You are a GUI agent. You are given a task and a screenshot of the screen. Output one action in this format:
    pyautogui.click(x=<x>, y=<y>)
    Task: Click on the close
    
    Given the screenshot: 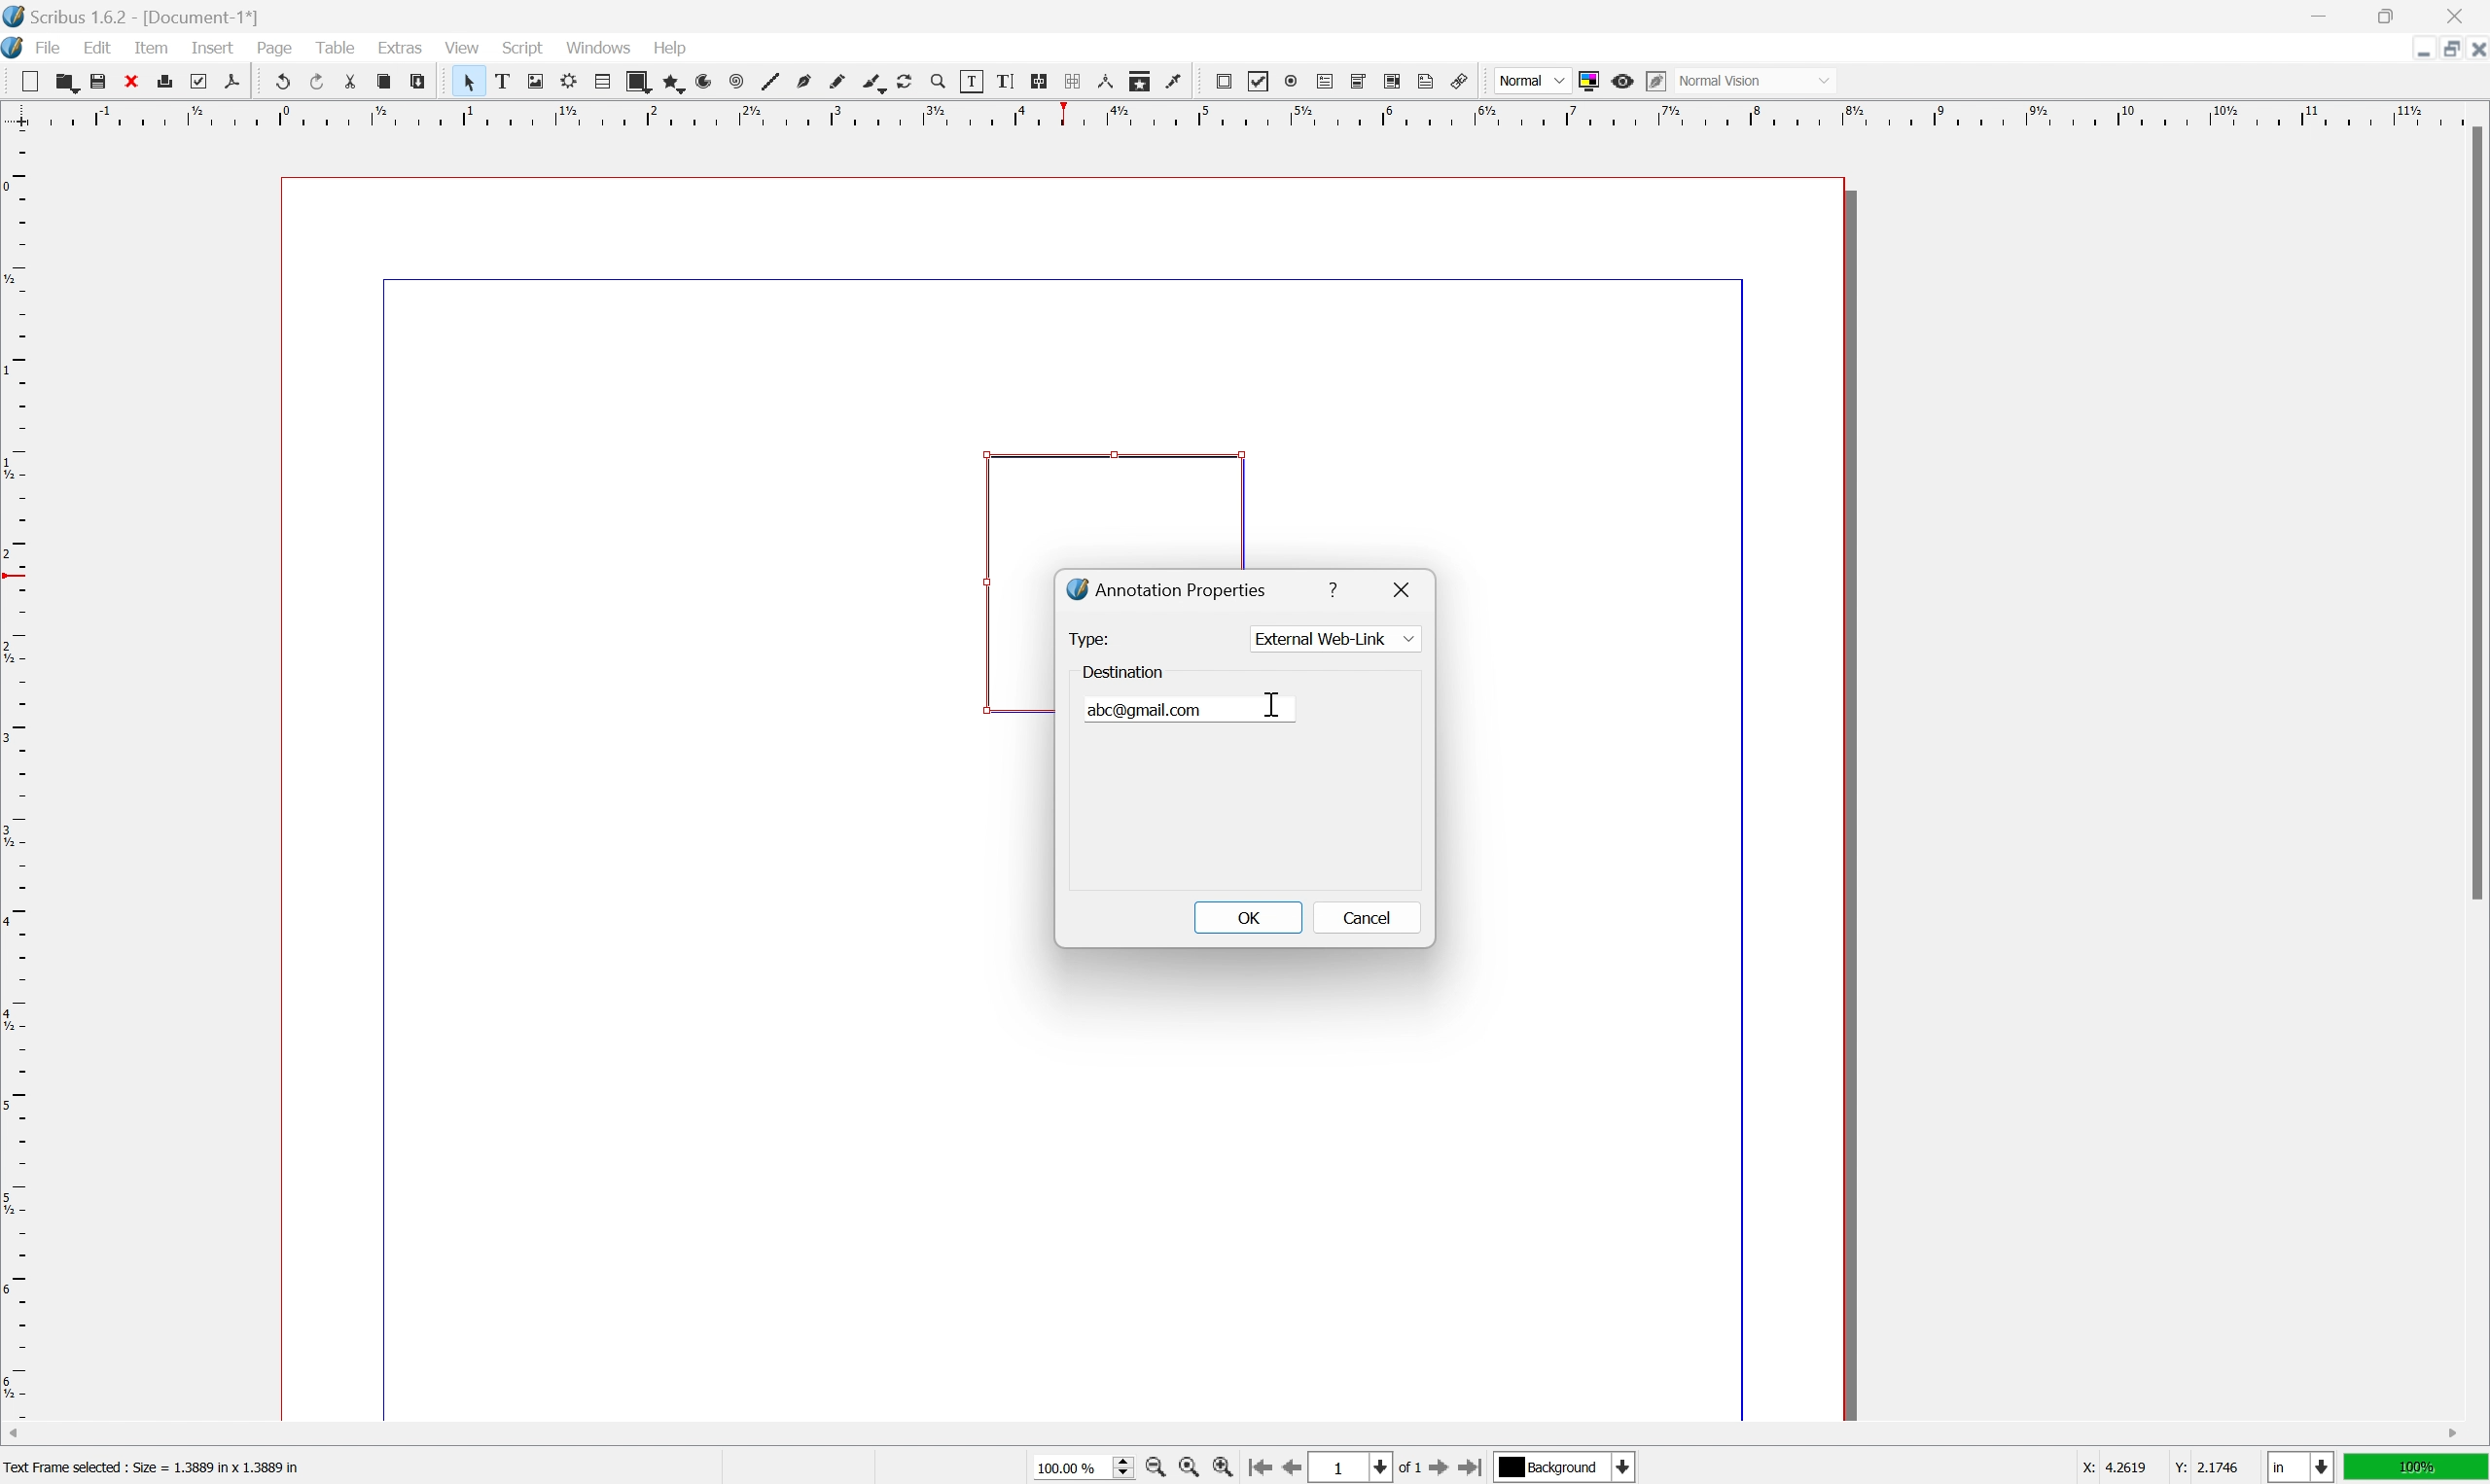 What is the action you would take?
    pyautogui.click(x=1405, y=587)
    